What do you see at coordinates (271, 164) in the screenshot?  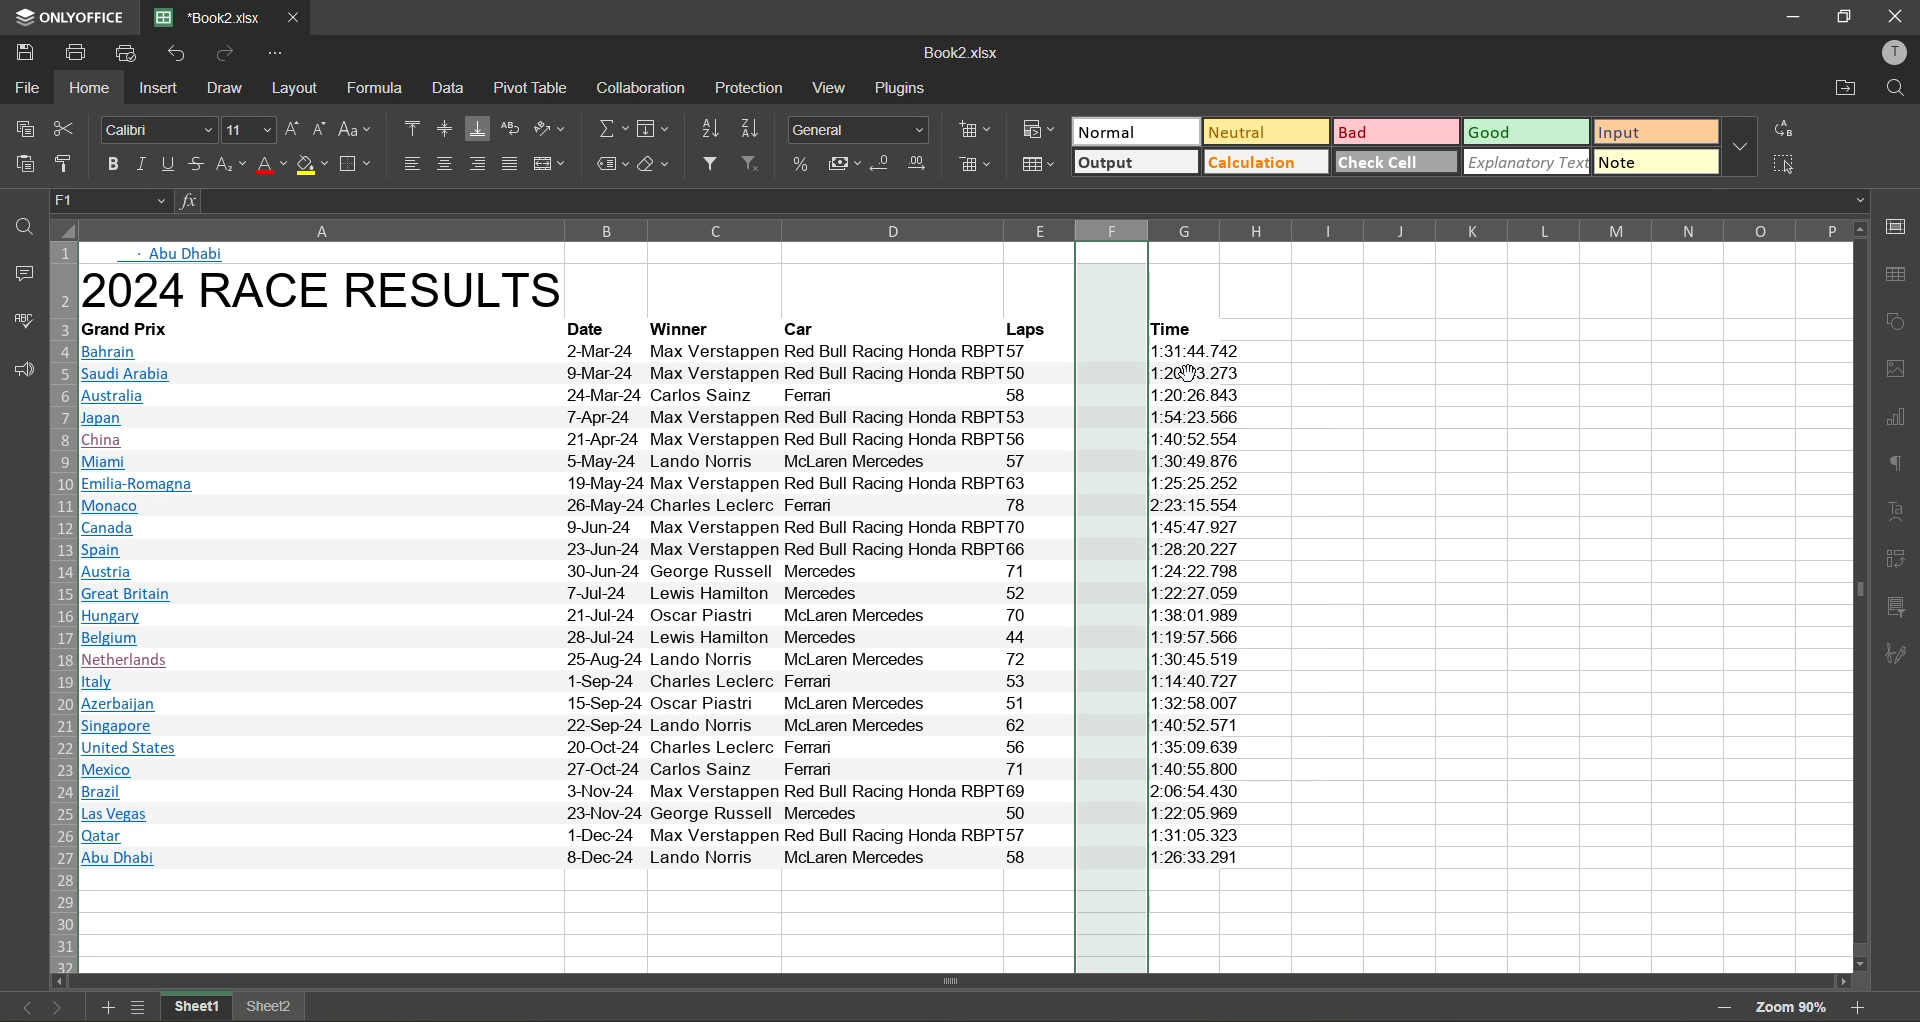 I see `font color` at bounding box center [271, 164].